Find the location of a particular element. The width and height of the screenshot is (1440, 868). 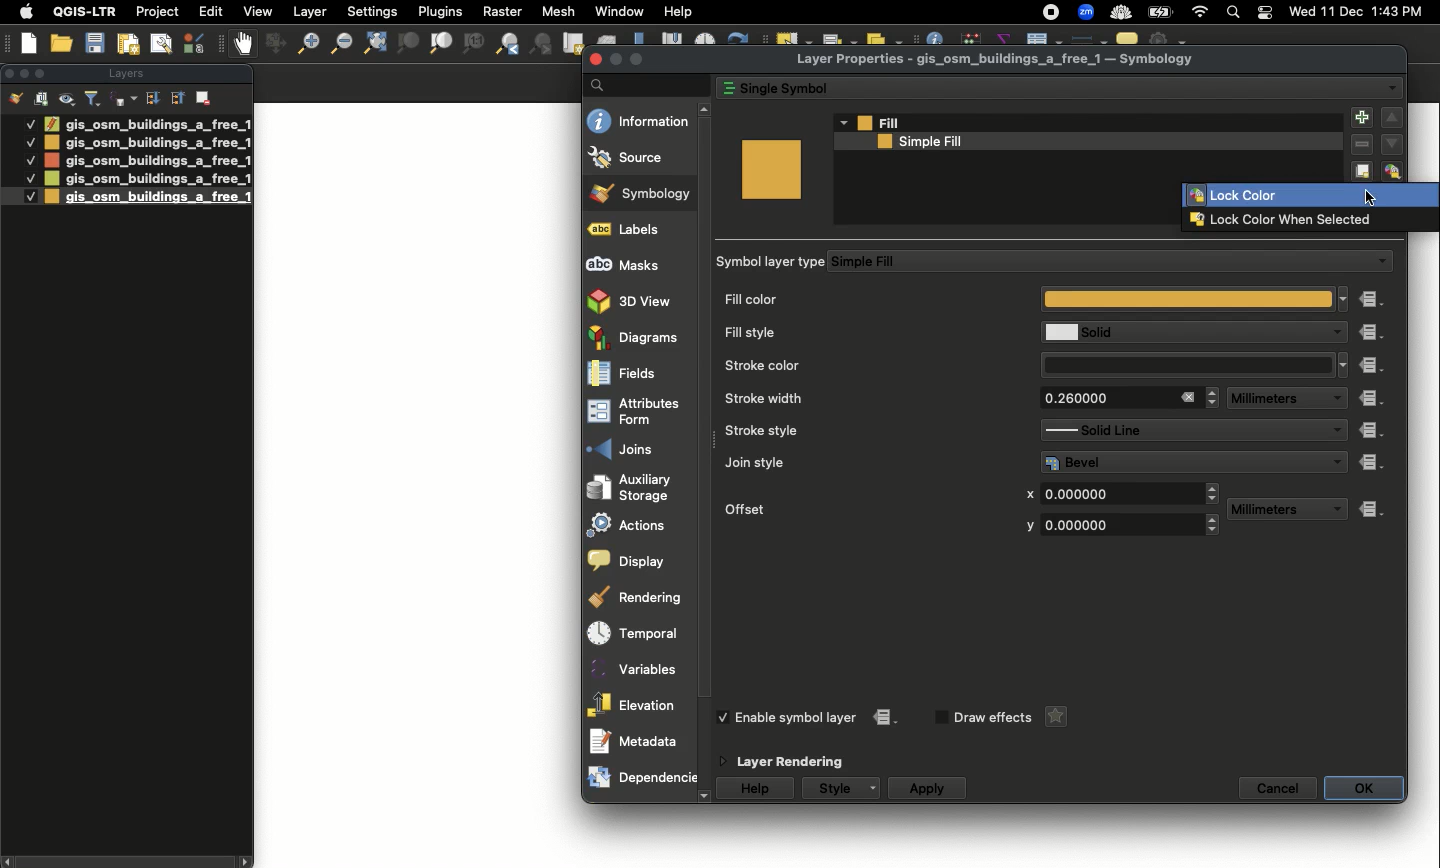

Drop down is located at coordinates (1334, 510).